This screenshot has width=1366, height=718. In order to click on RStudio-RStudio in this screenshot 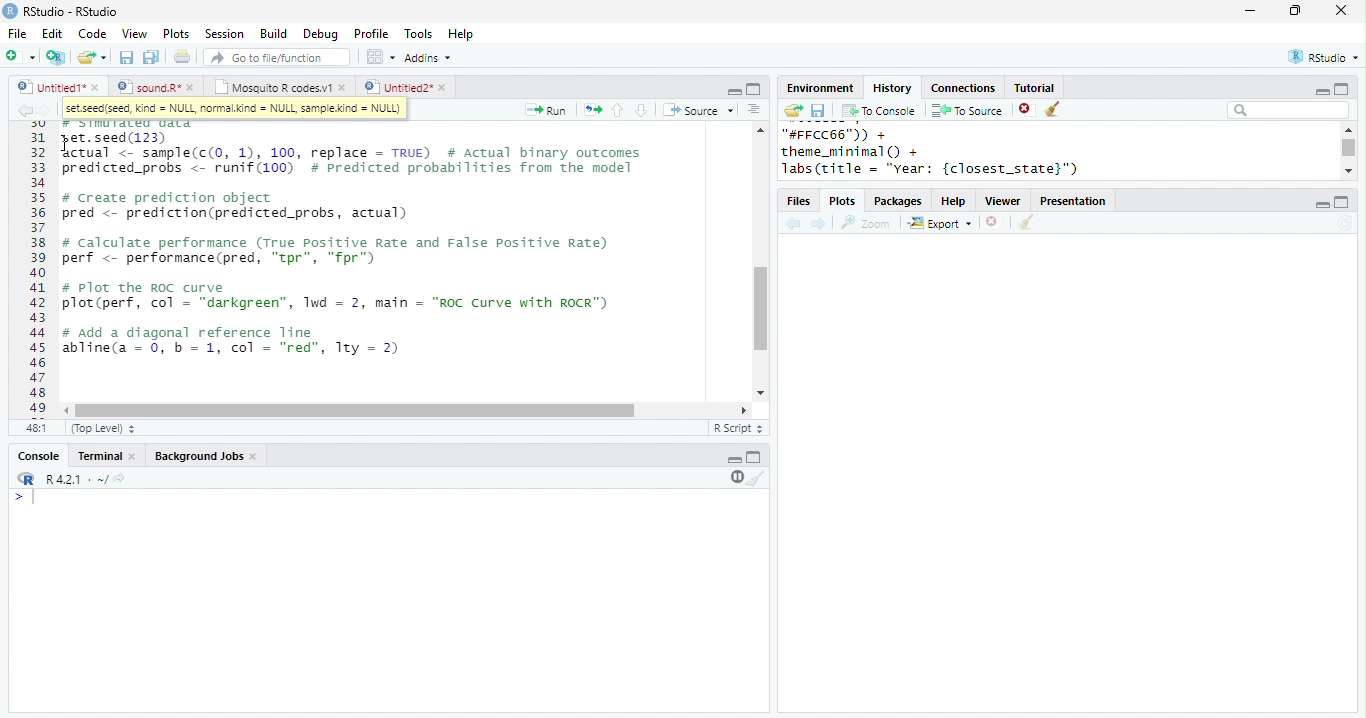, I will do `click(75, 12)`.